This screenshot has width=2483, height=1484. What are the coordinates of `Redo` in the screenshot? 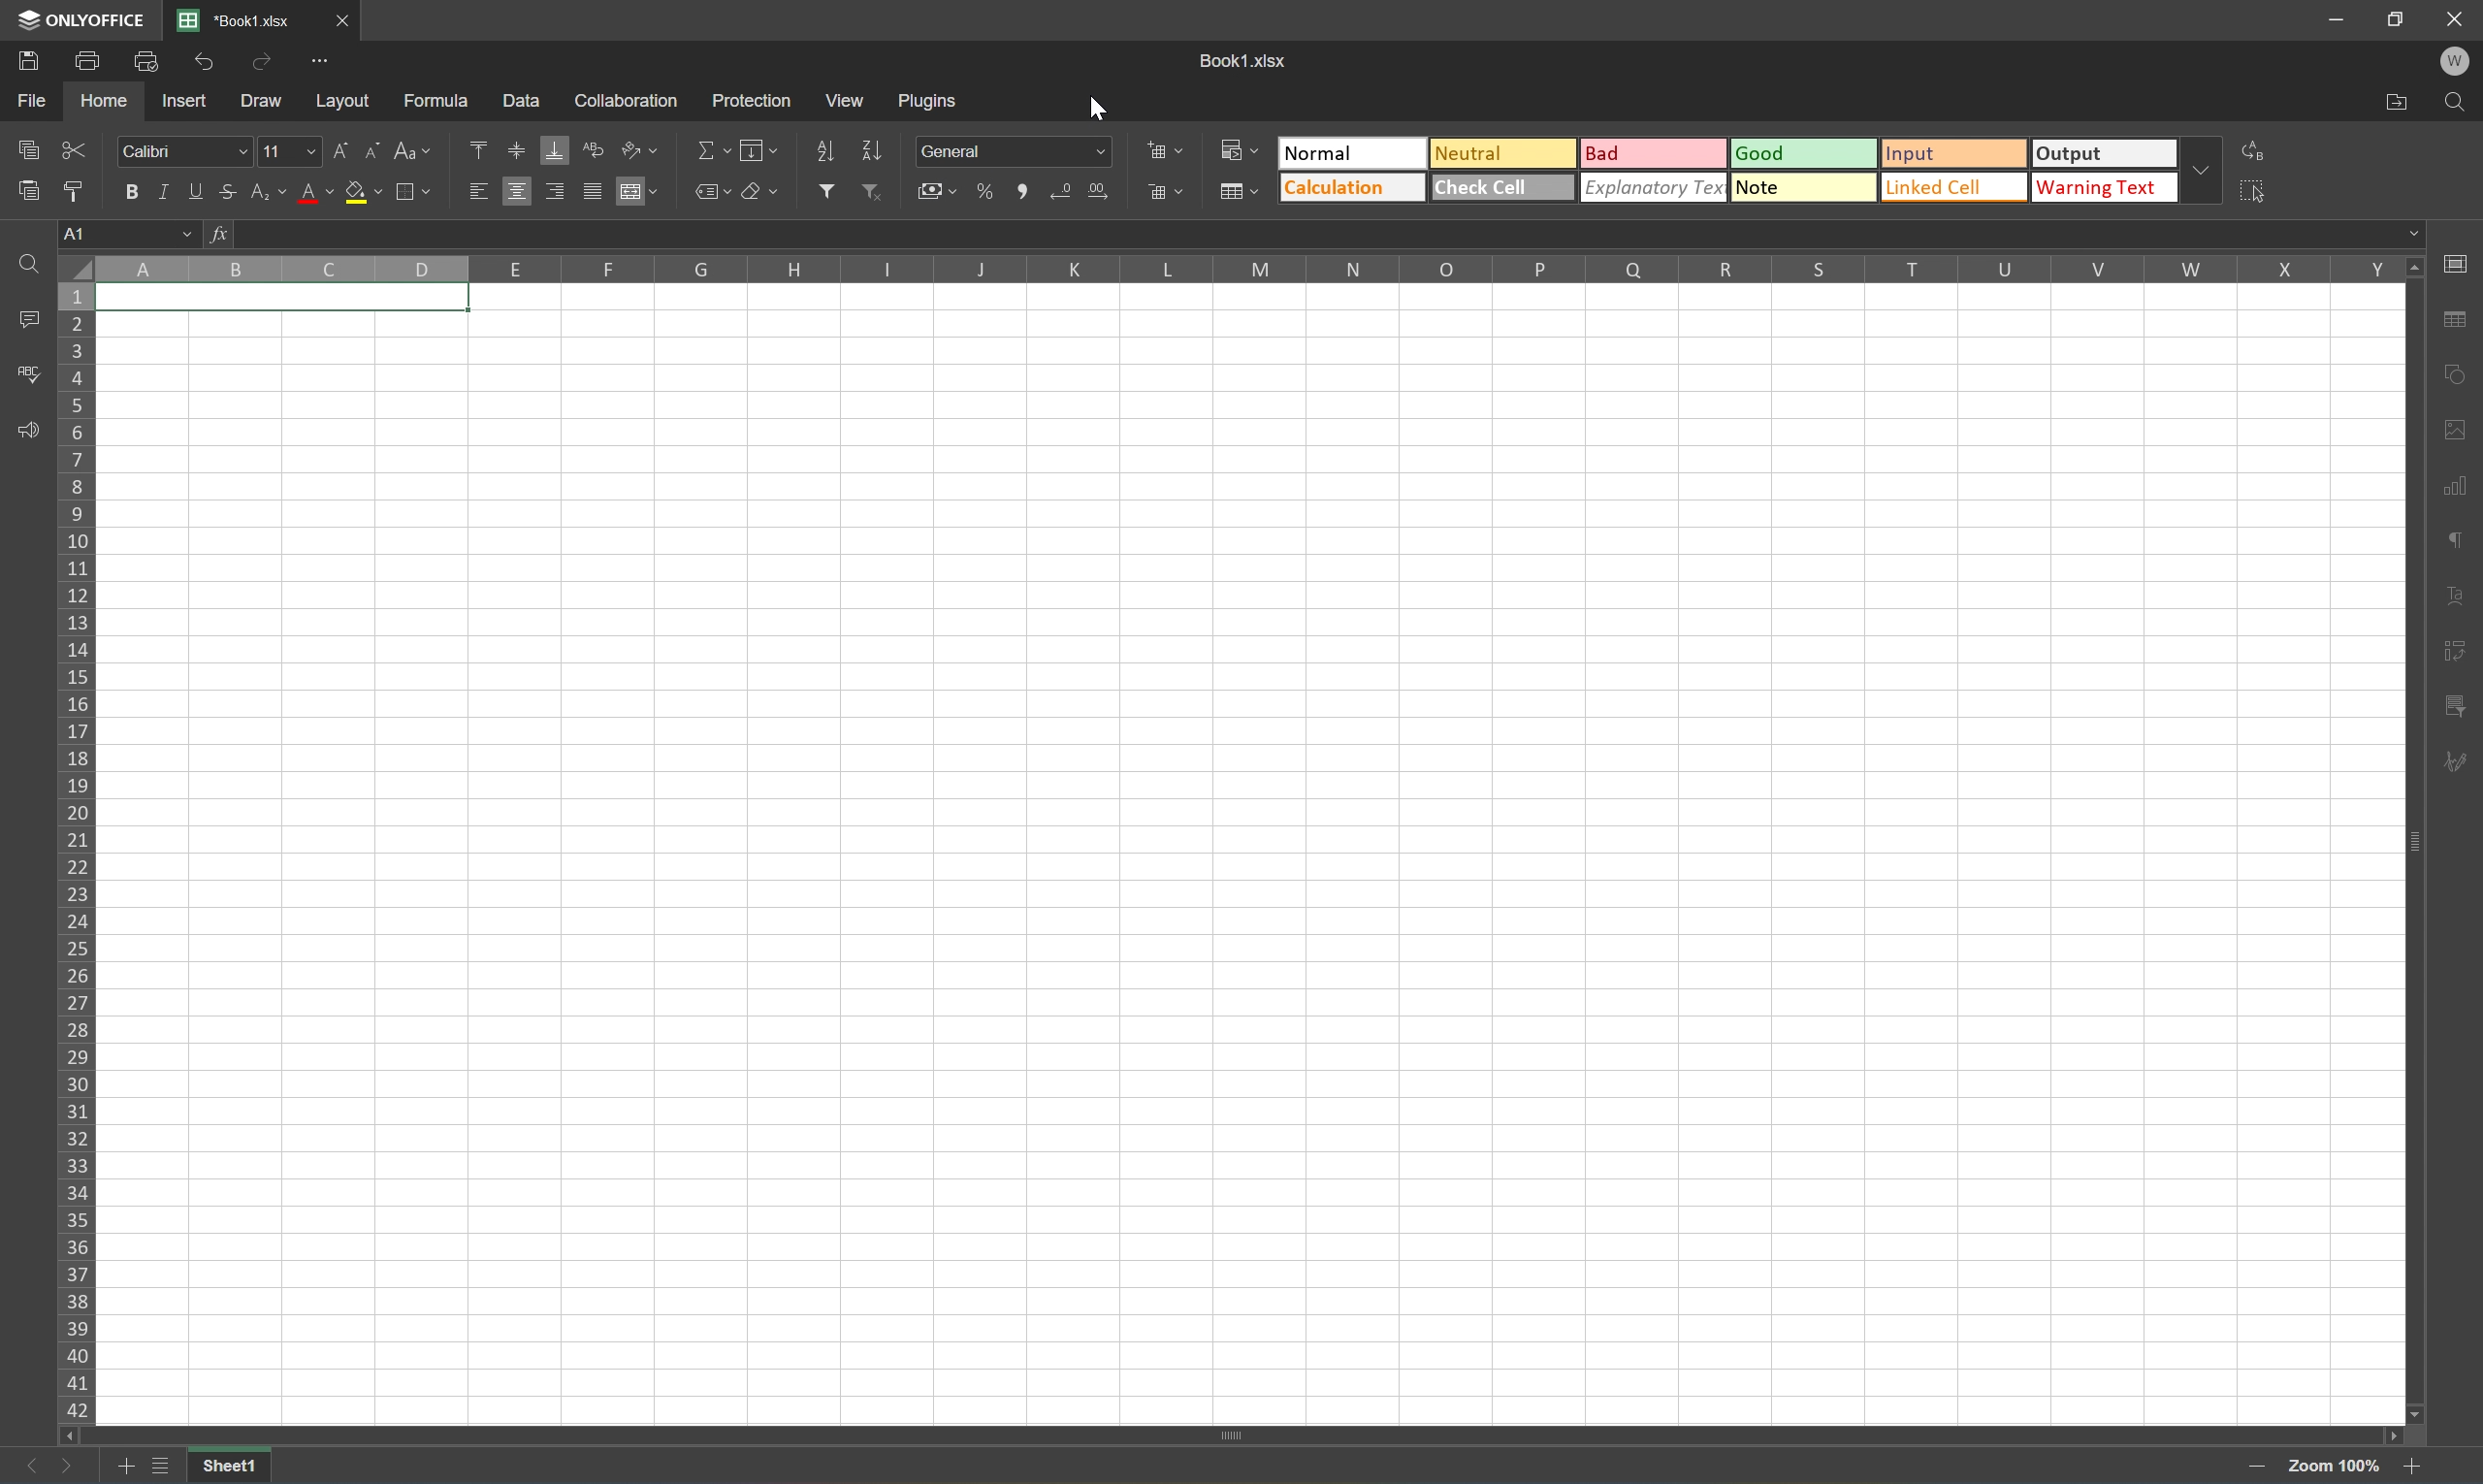 It's located at (264, 66).